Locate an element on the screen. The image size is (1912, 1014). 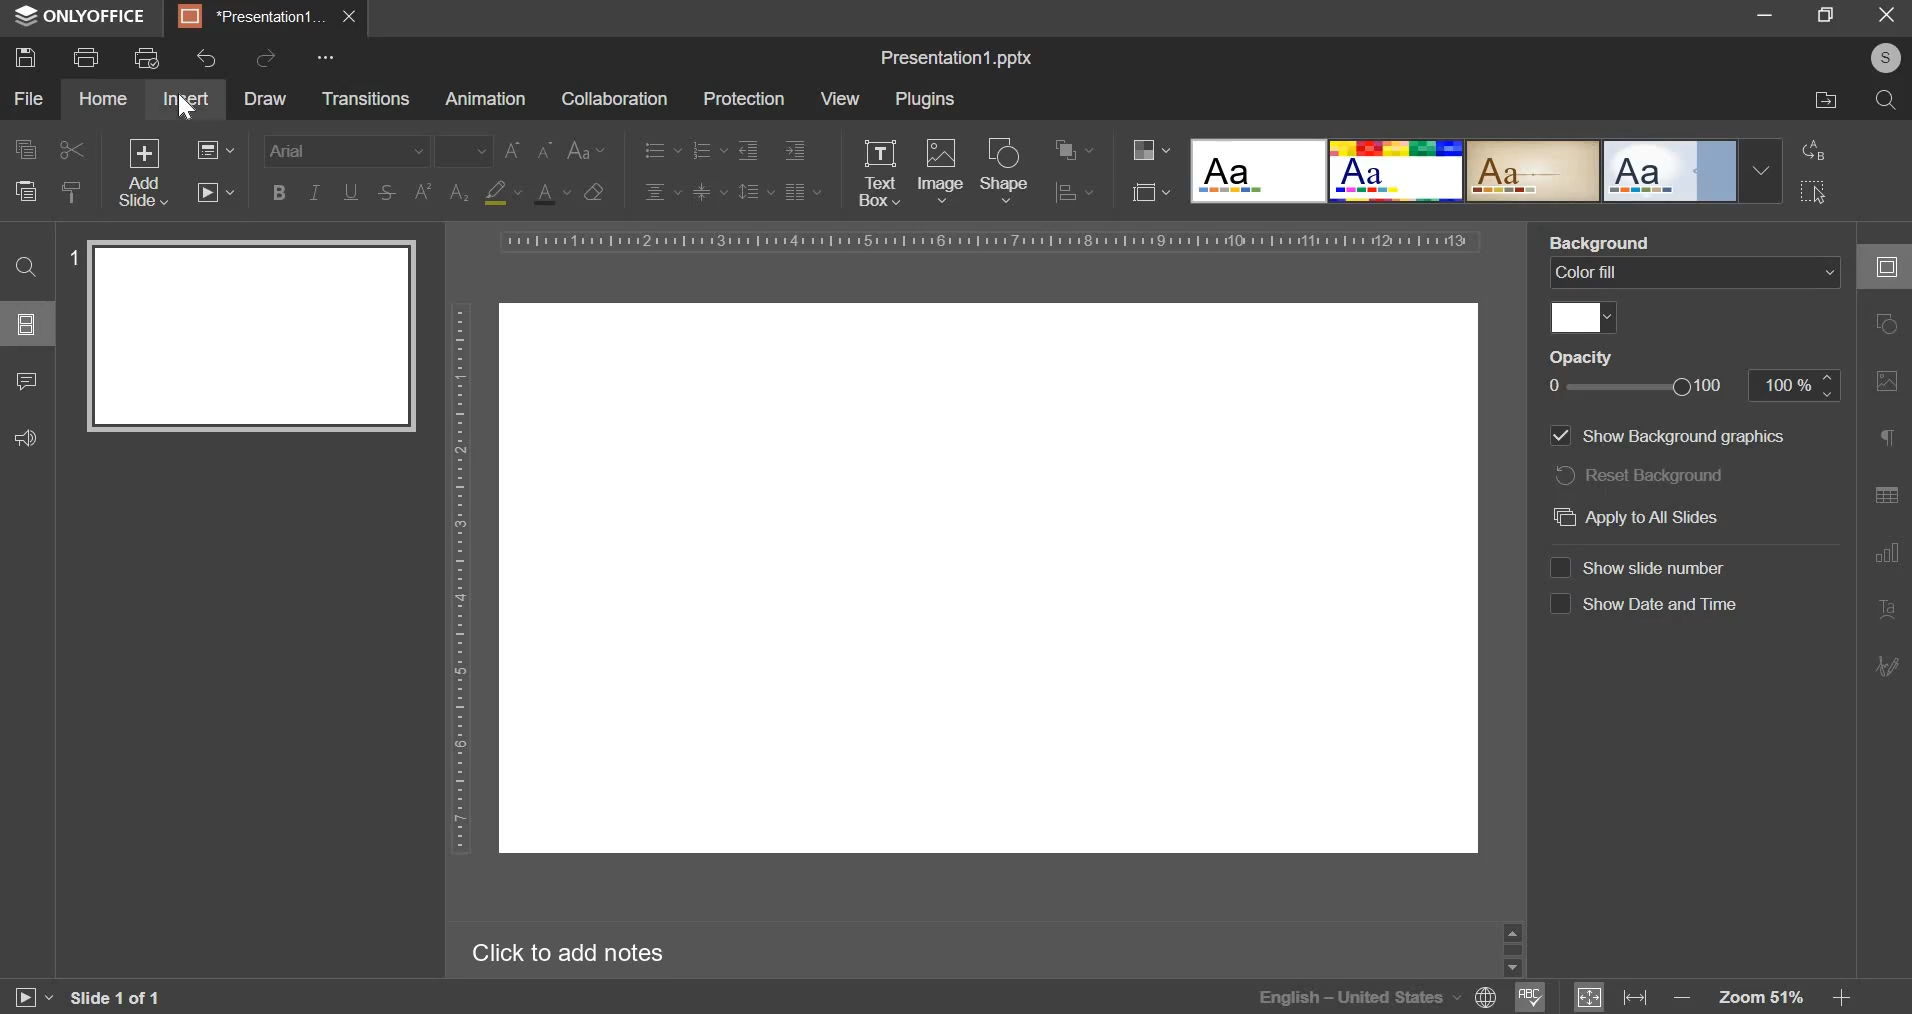
color fill is located at coordinates (1581, 317).